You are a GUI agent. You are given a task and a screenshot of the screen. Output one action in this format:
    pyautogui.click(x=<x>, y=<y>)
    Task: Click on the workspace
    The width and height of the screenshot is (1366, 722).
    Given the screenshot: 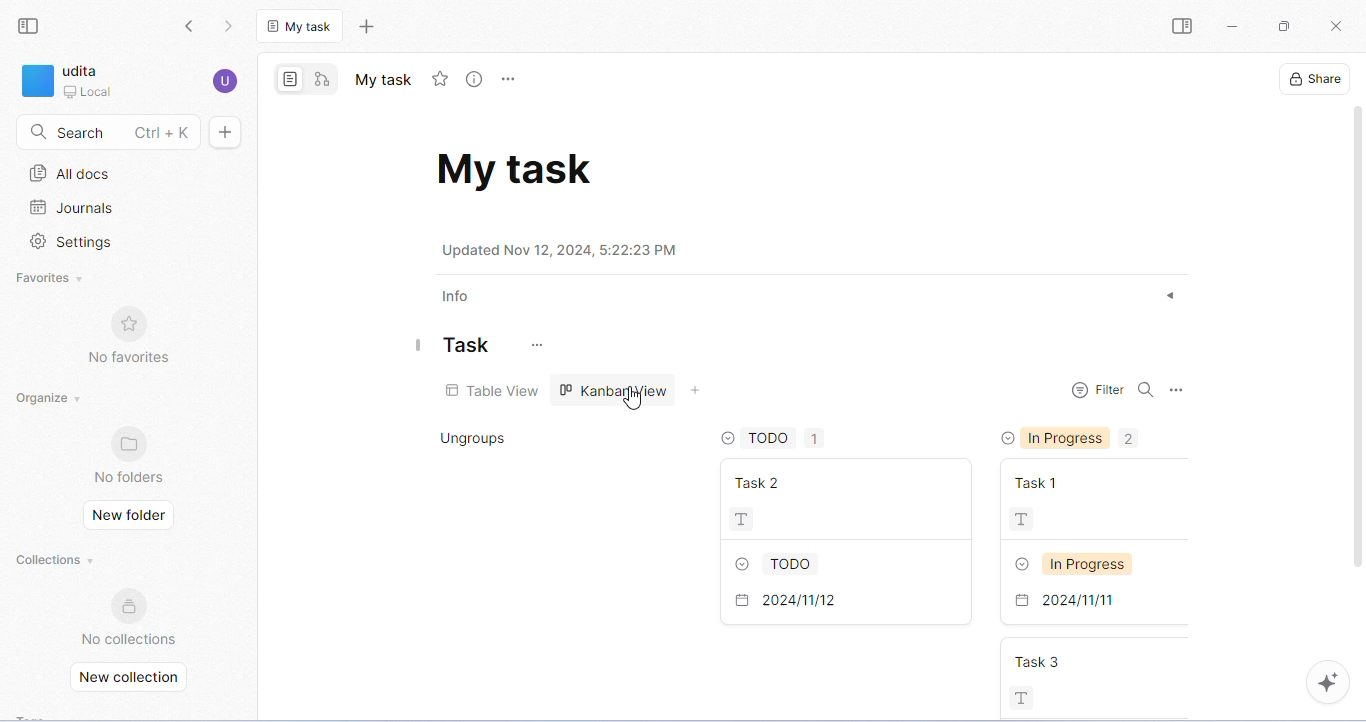 What is the action you would take?
    pyautogui.click(x=85, y=81)
    